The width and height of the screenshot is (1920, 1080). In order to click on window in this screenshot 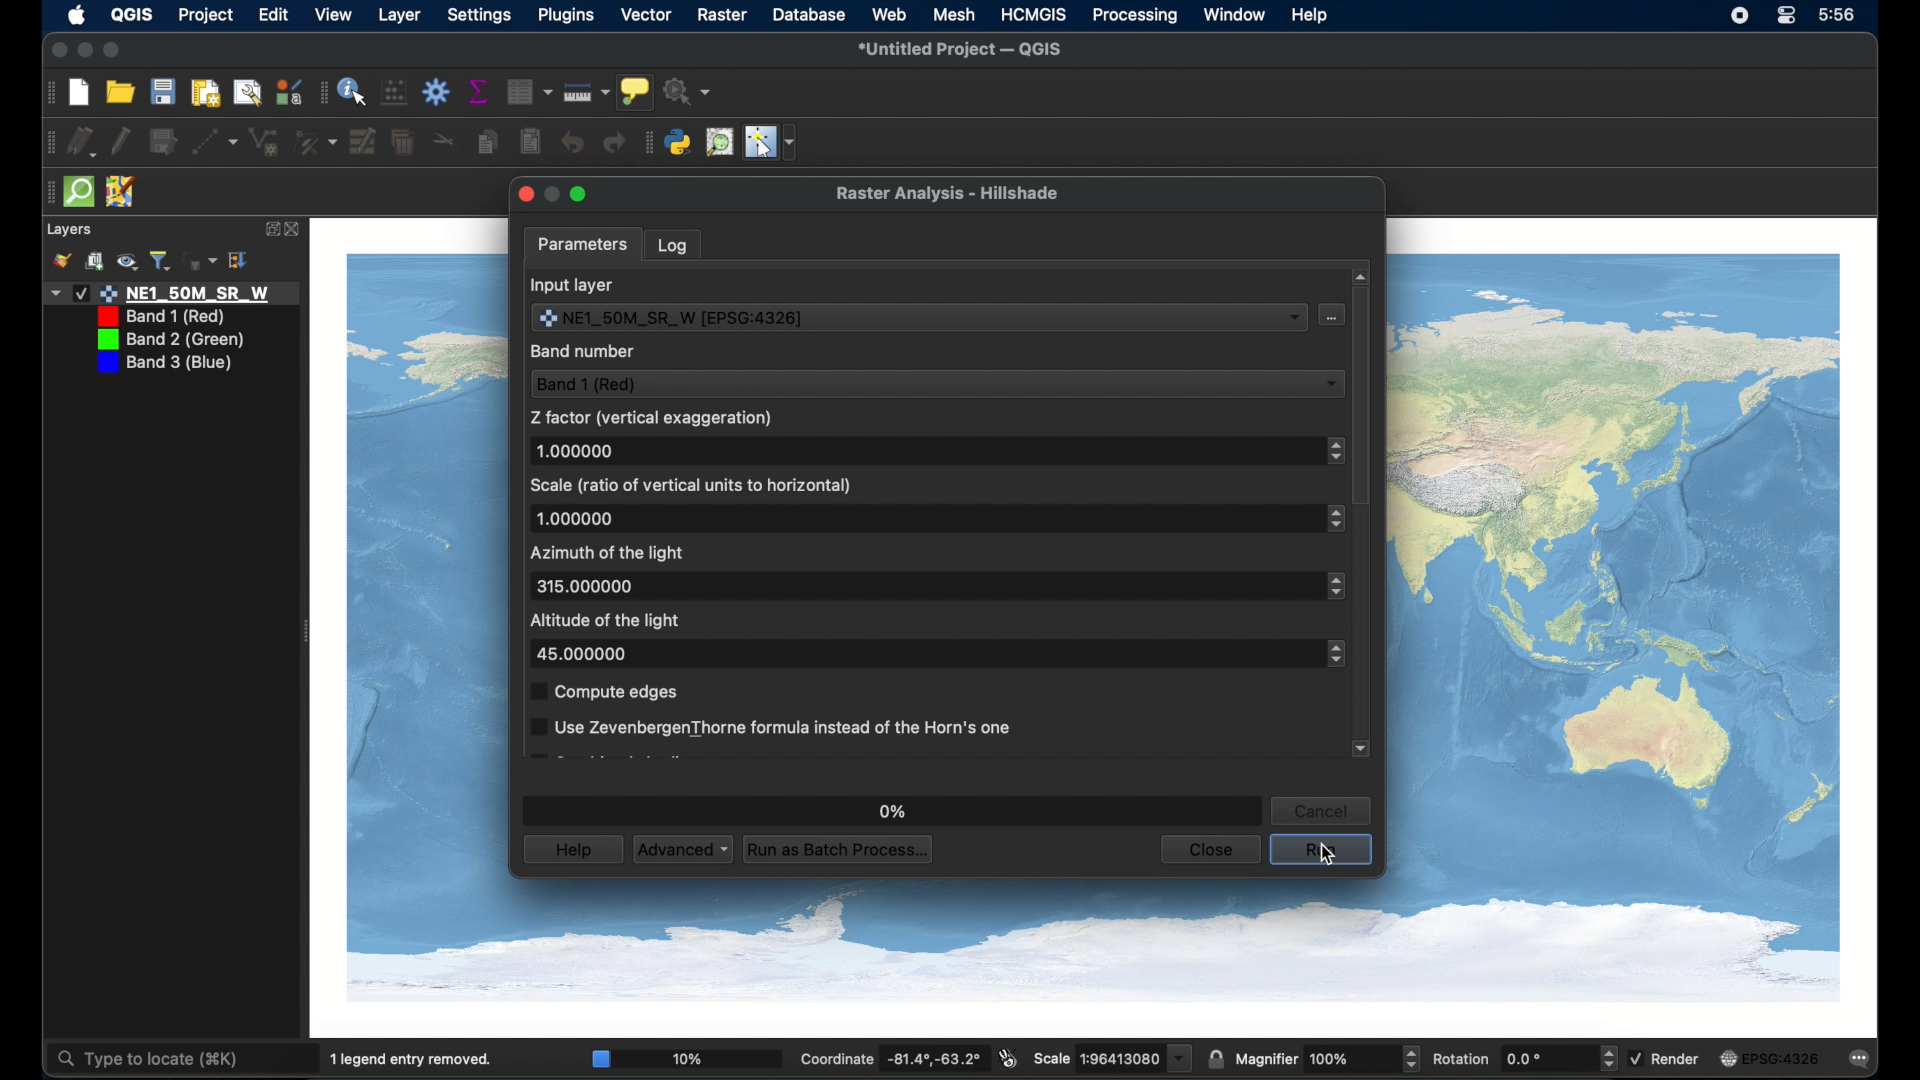, I will do `click(1235, 16)`.